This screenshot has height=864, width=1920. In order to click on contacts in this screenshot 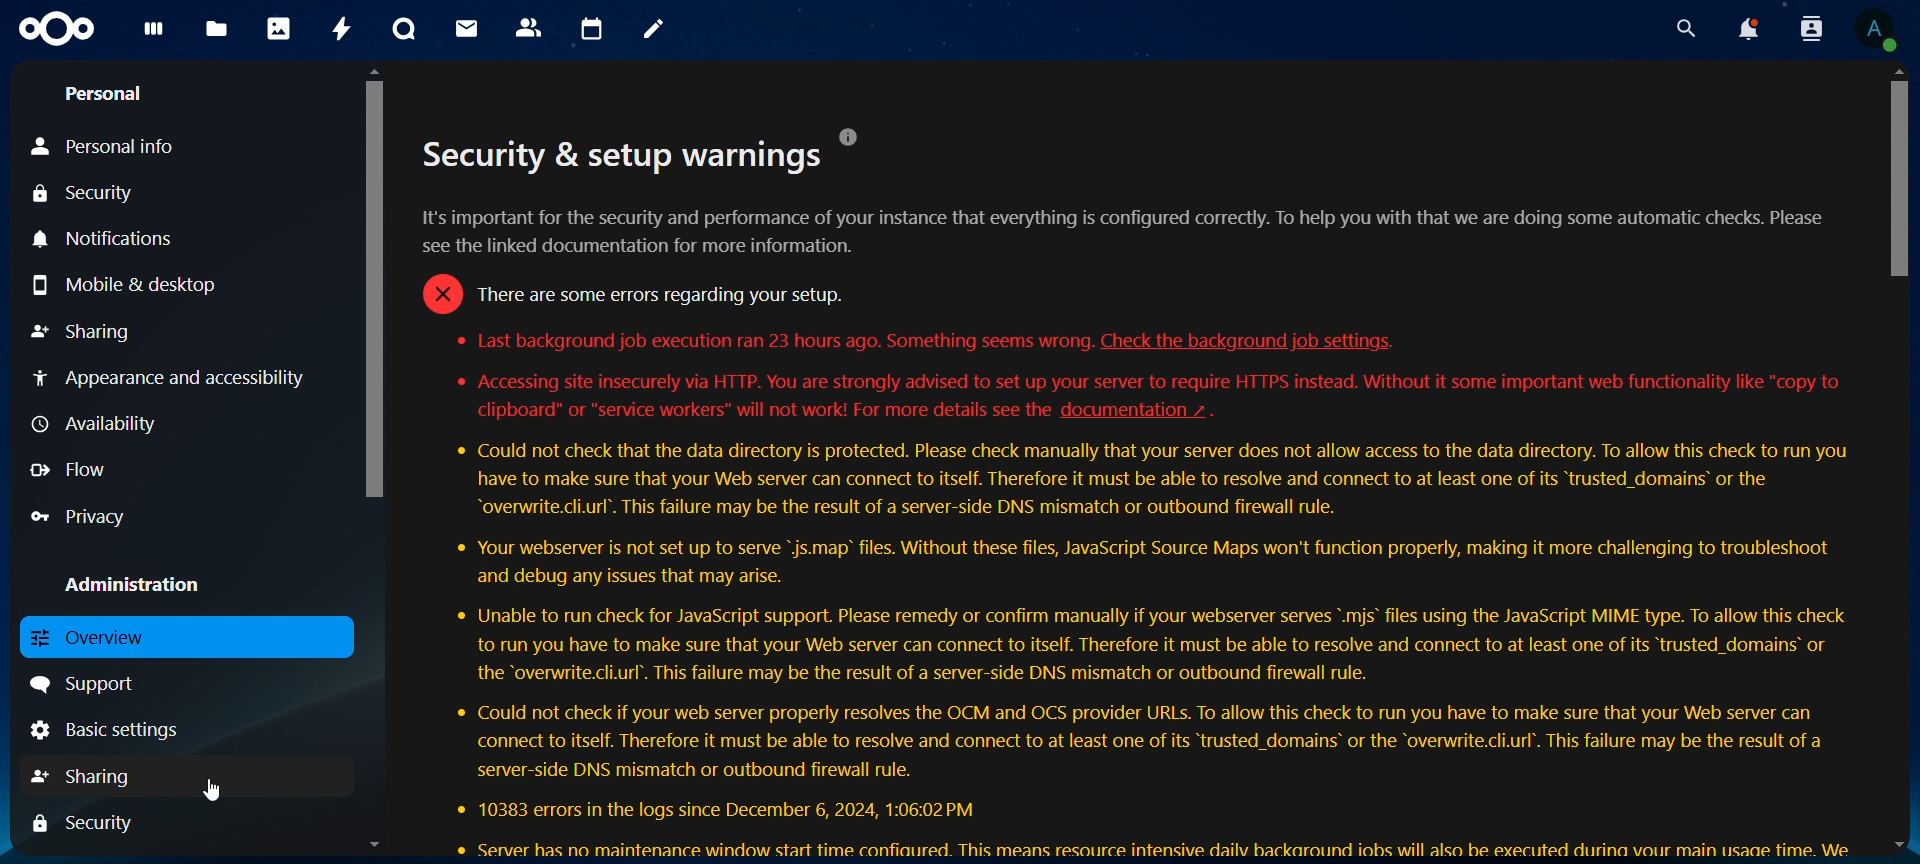, I will do `click(528, 27)`.